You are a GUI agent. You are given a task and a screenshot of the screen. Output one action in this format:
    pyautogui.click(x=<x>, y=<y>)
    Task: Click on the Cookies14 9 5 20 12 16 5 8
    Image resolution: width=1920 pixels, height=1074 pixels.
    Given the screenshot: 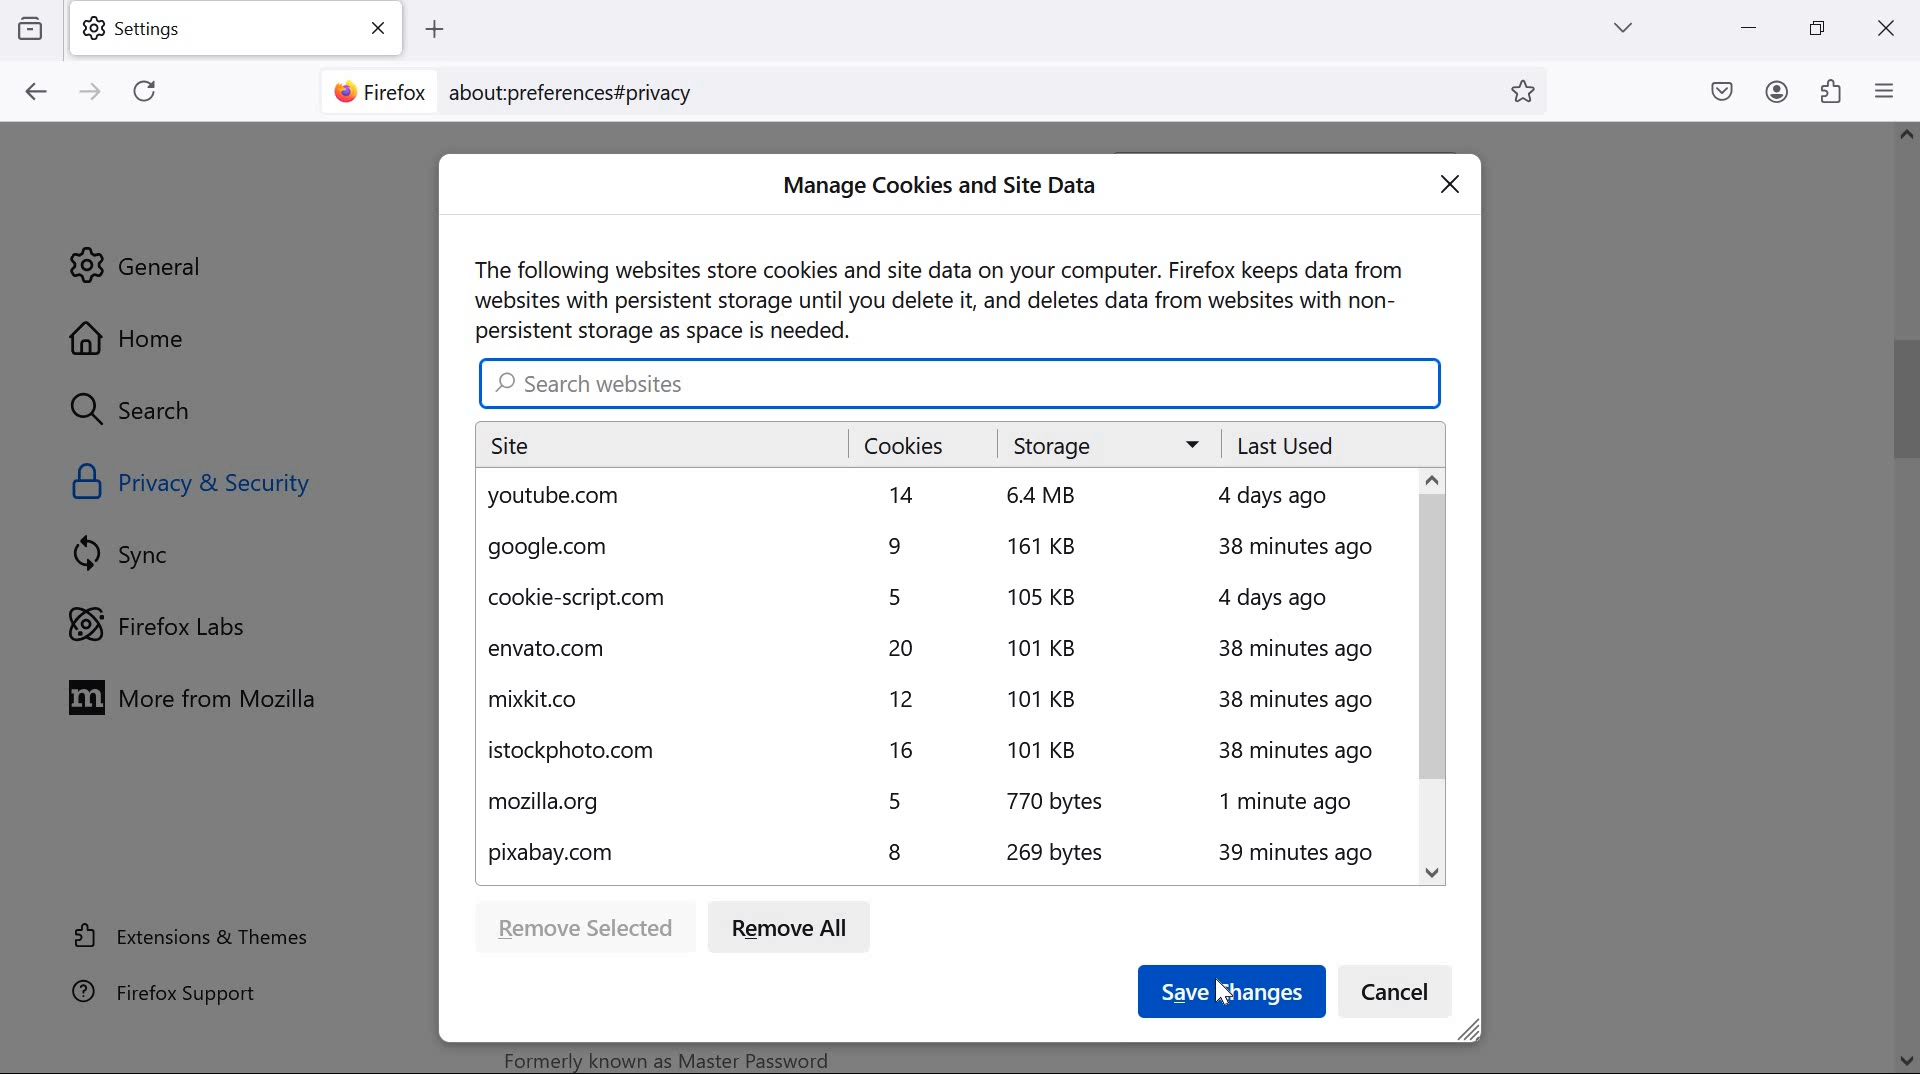 What is the action you would take?
    pyautogui.click(x=913, y=652)
    